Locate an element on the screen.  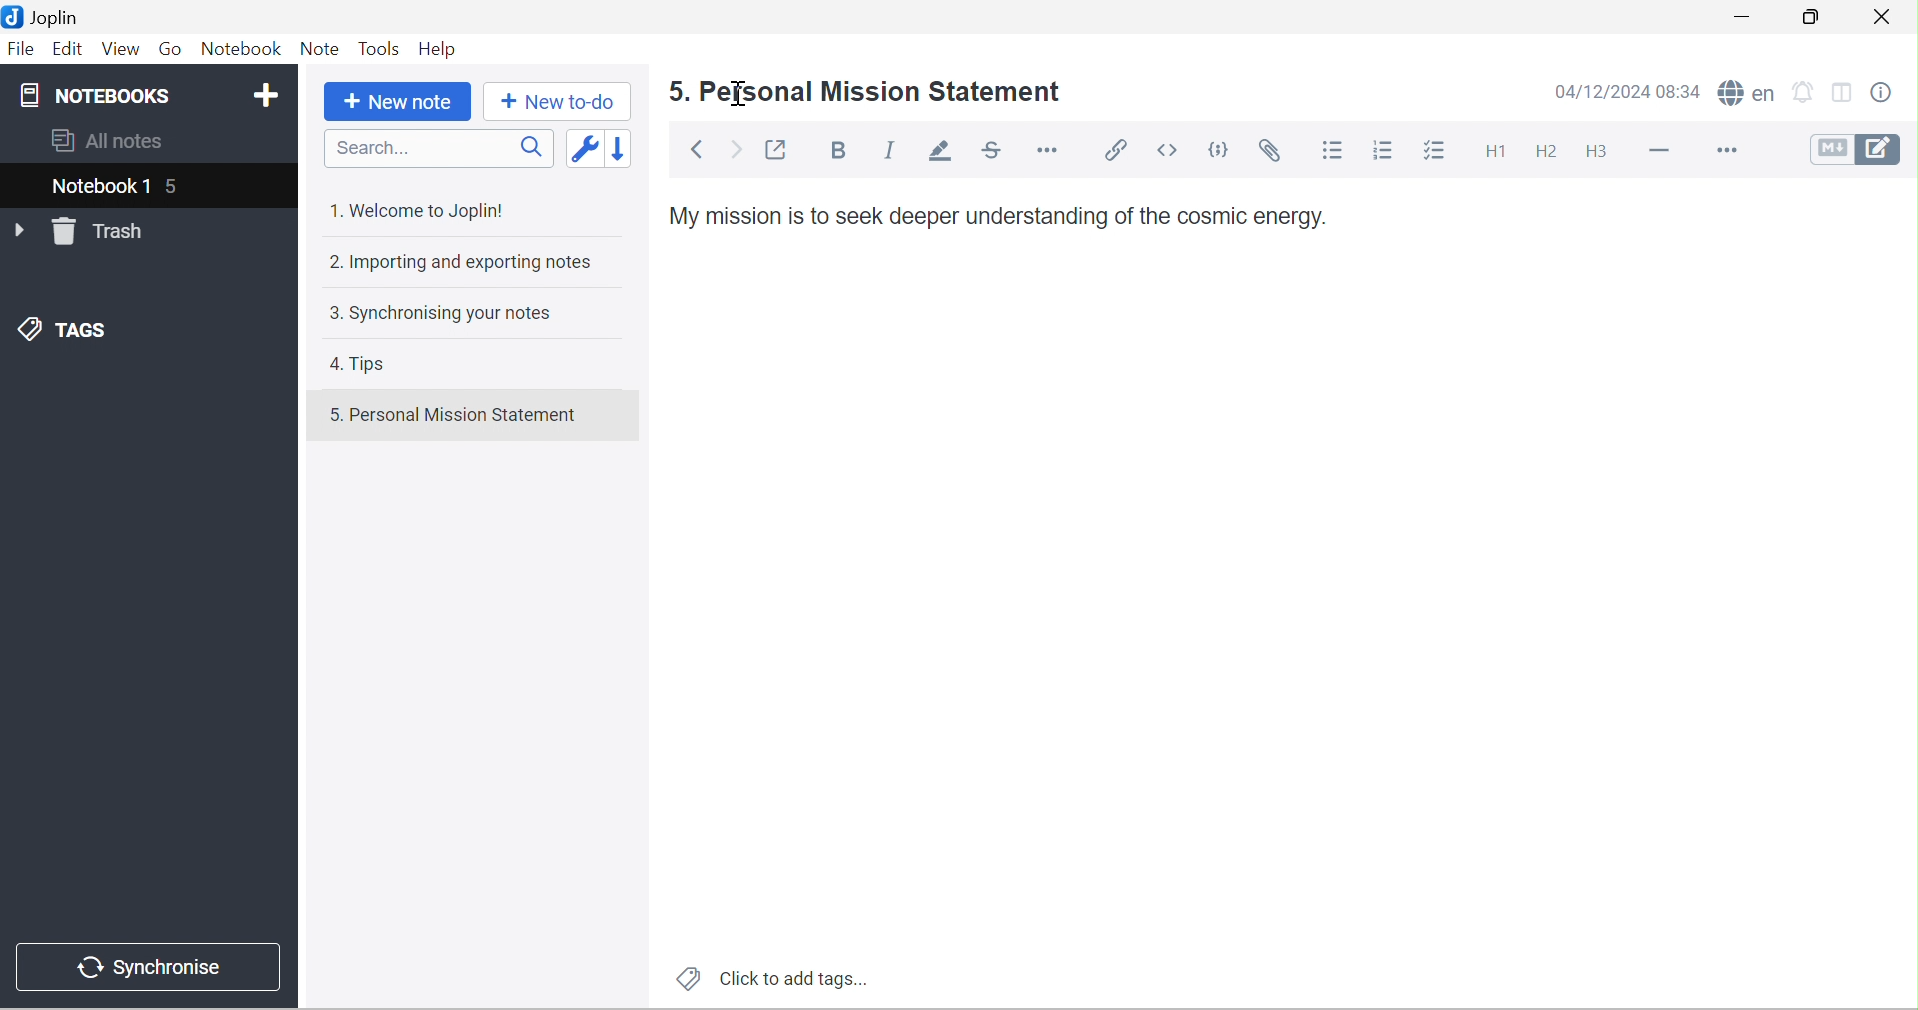
Bold is located at coordinates (837, 150).